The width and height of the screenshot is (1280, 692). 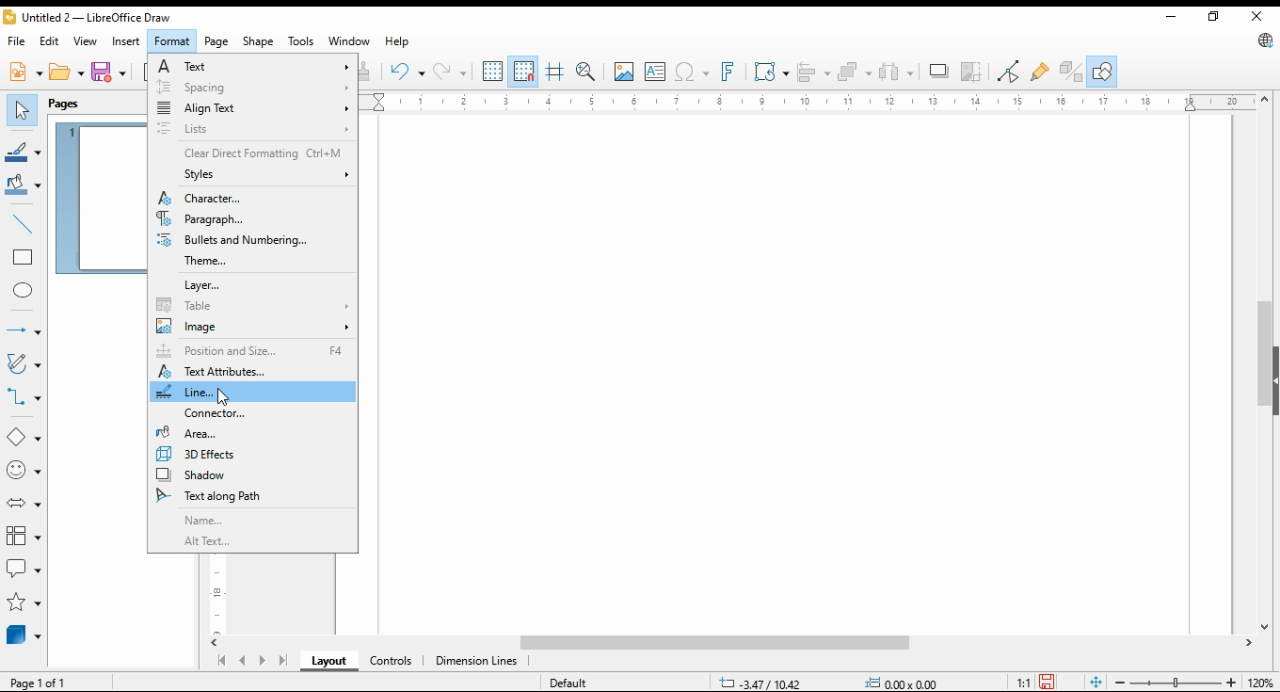 I want to click on line, so click(x=251, y=393).